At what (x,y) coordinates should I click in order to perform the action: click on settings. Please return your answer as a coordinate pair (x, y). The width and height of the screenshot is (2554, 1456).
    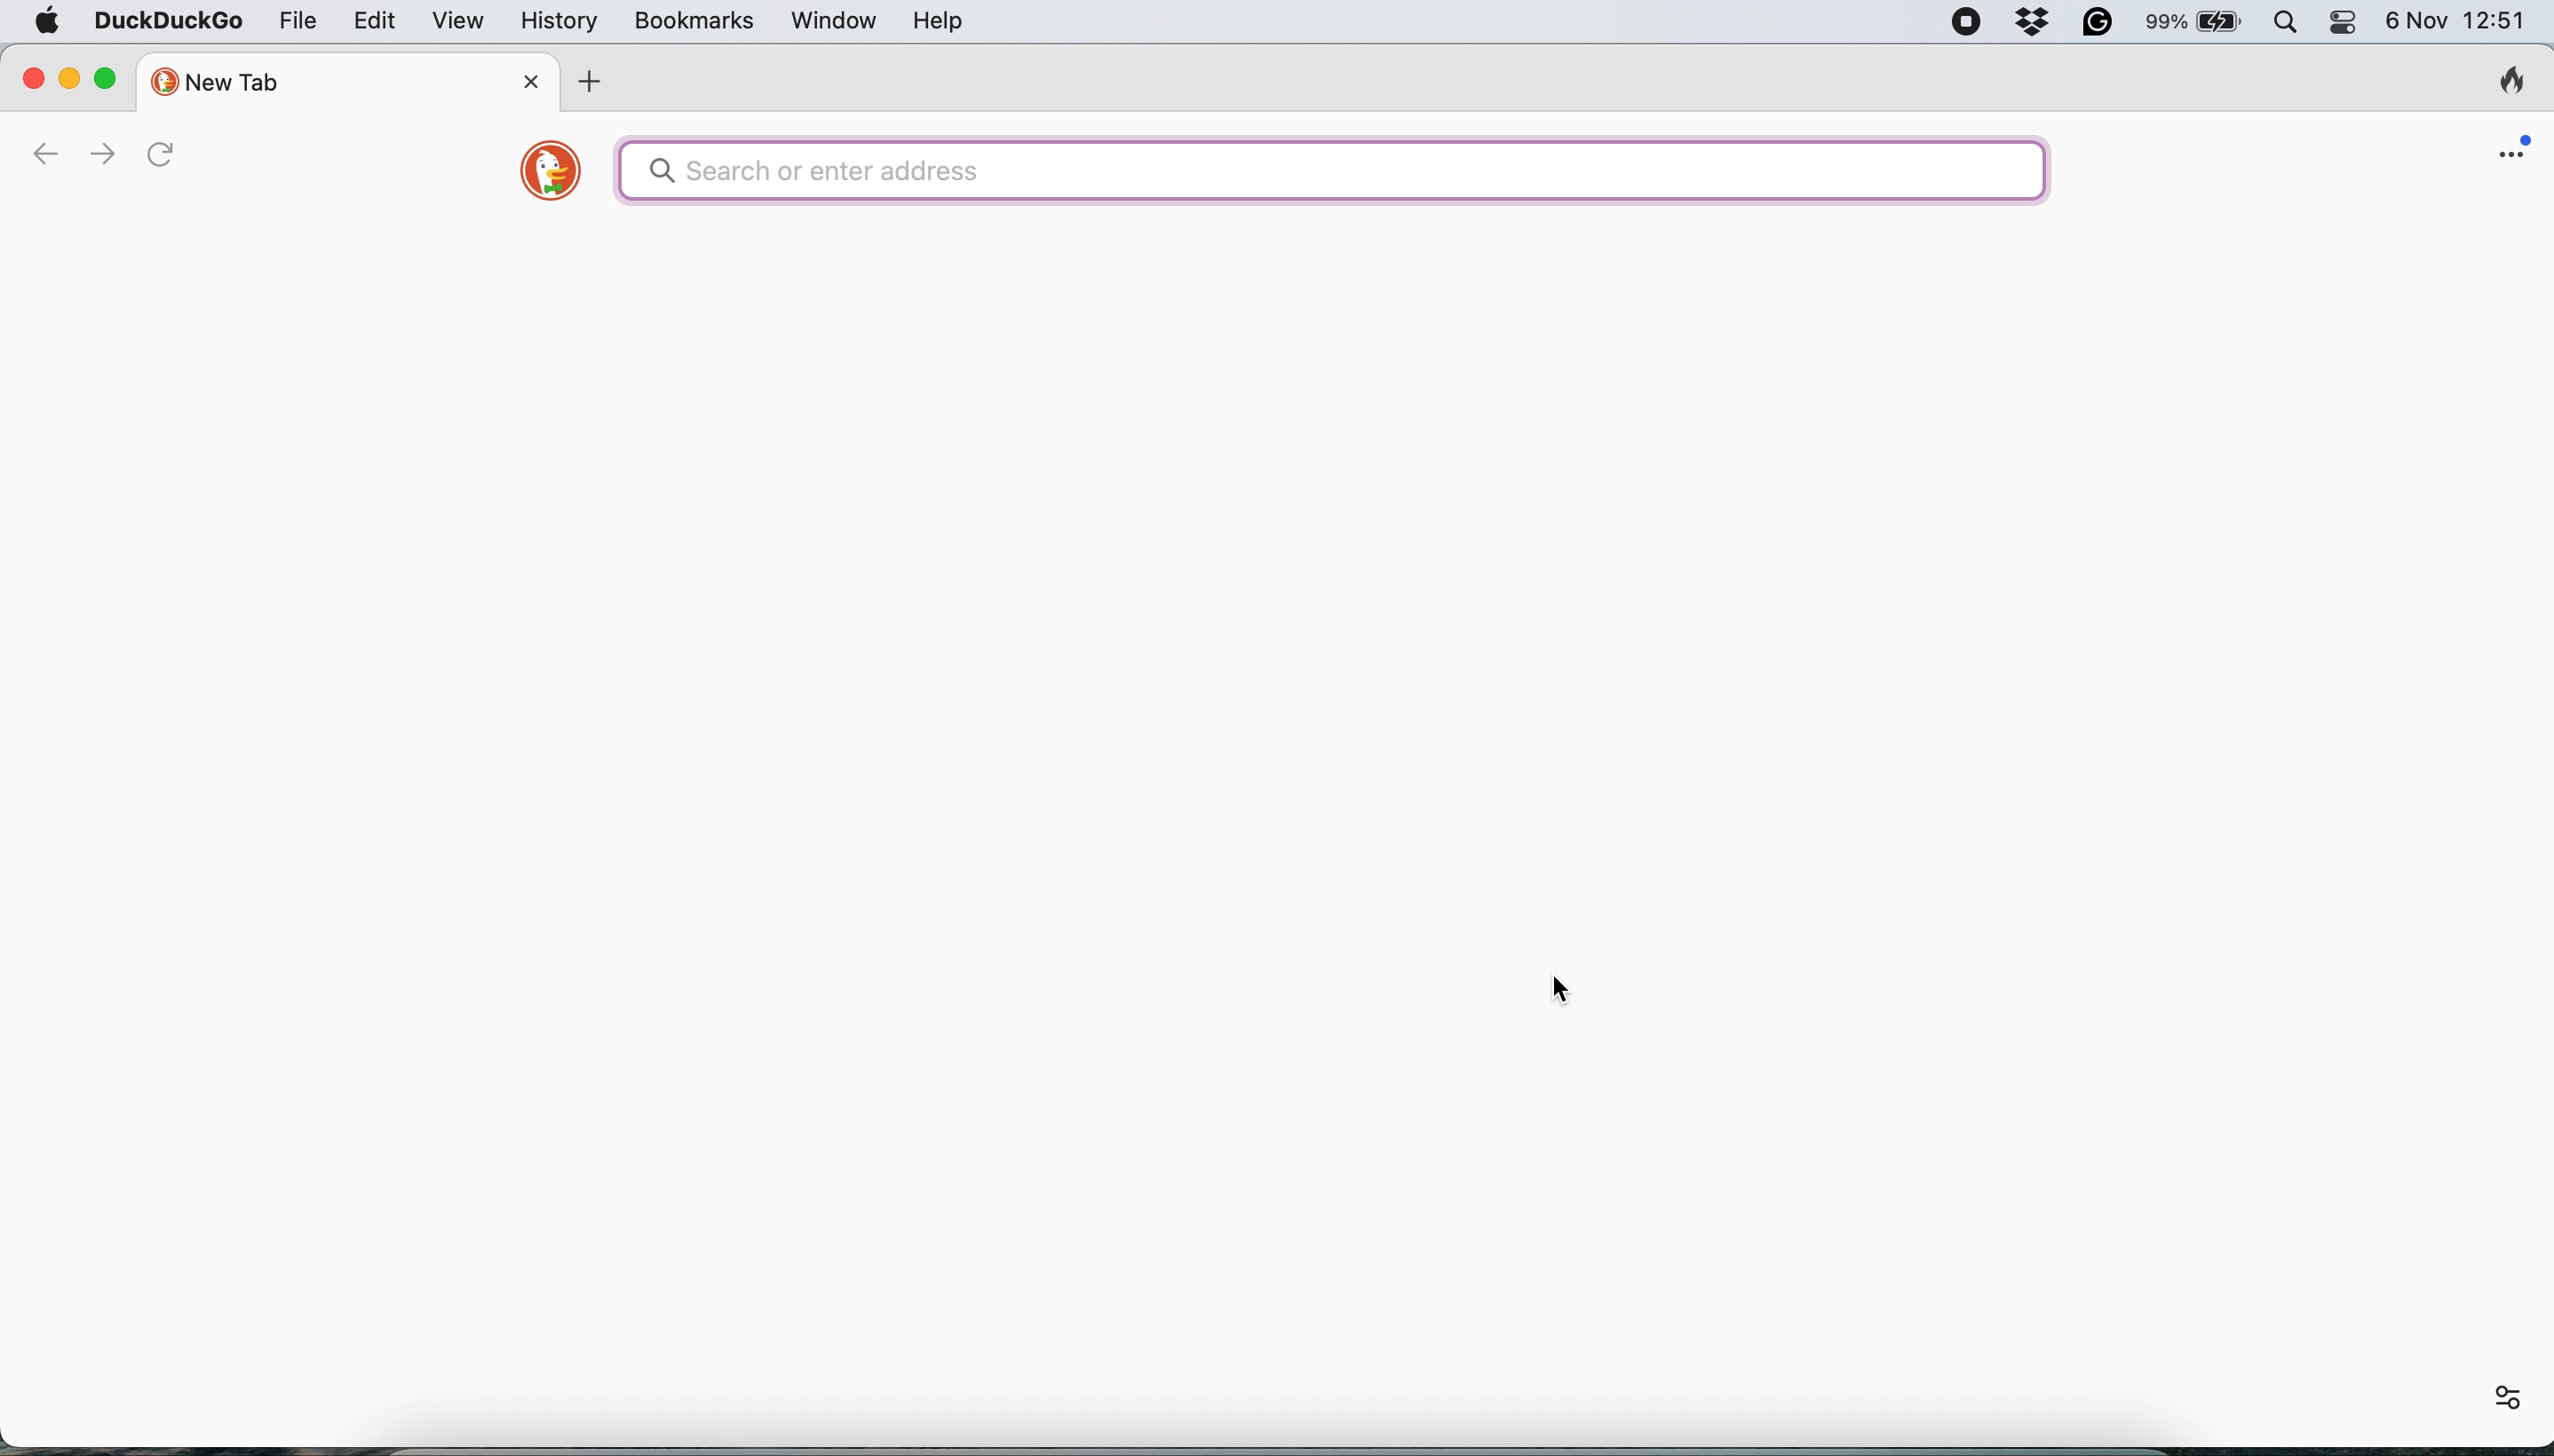
    Looking at the image, I should click on (2511, 1399).